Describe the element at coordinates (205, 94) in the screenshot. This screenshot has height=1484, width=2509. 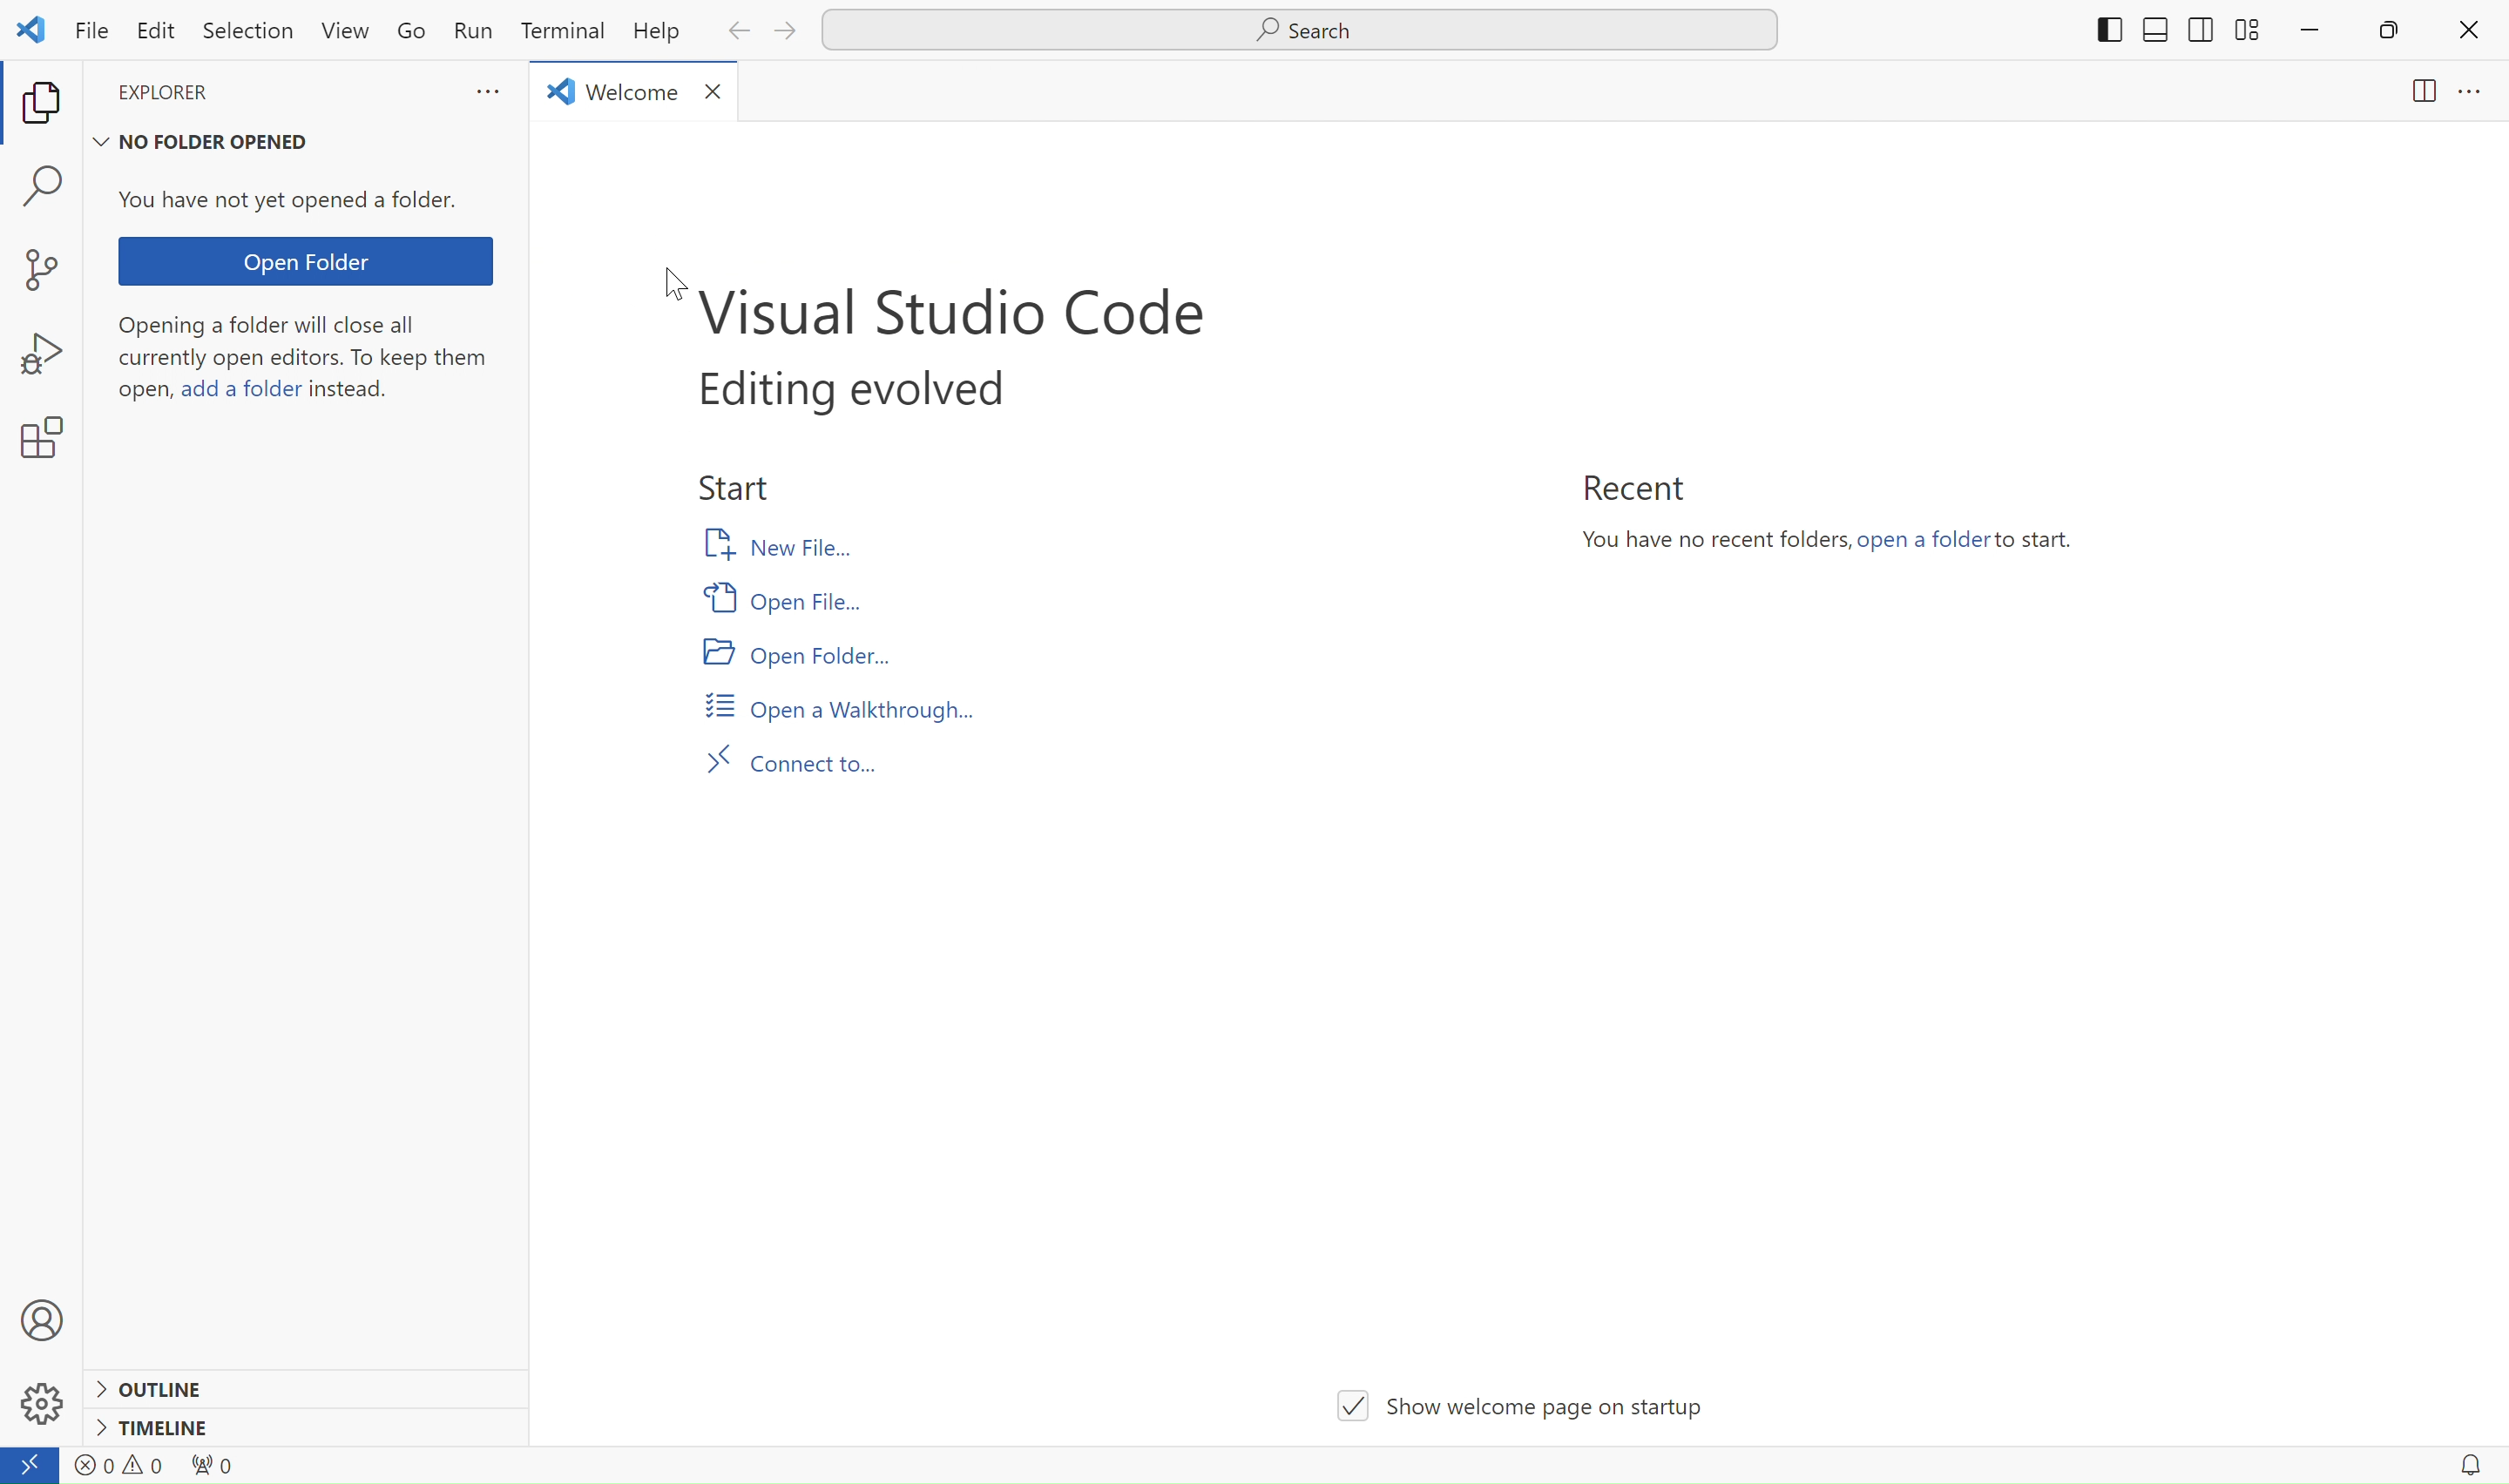
I see `explorer` at that location.